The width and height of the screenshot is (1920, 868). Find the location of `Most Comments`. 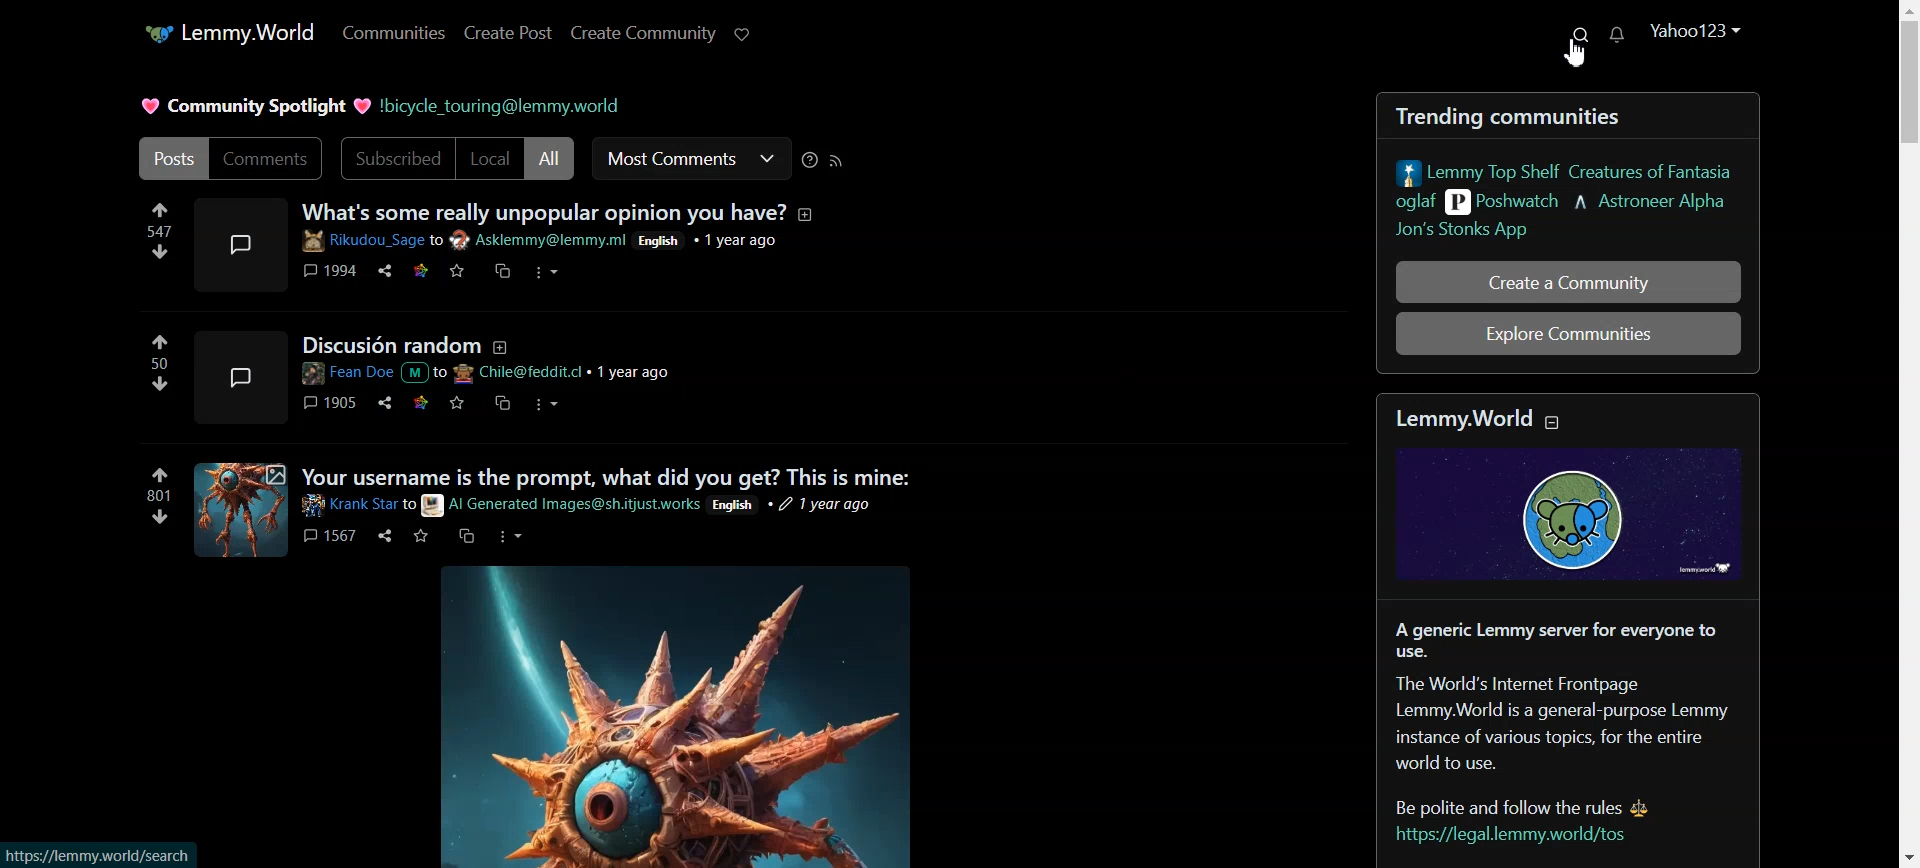

Most Comments is located at coordinates (690, 158).